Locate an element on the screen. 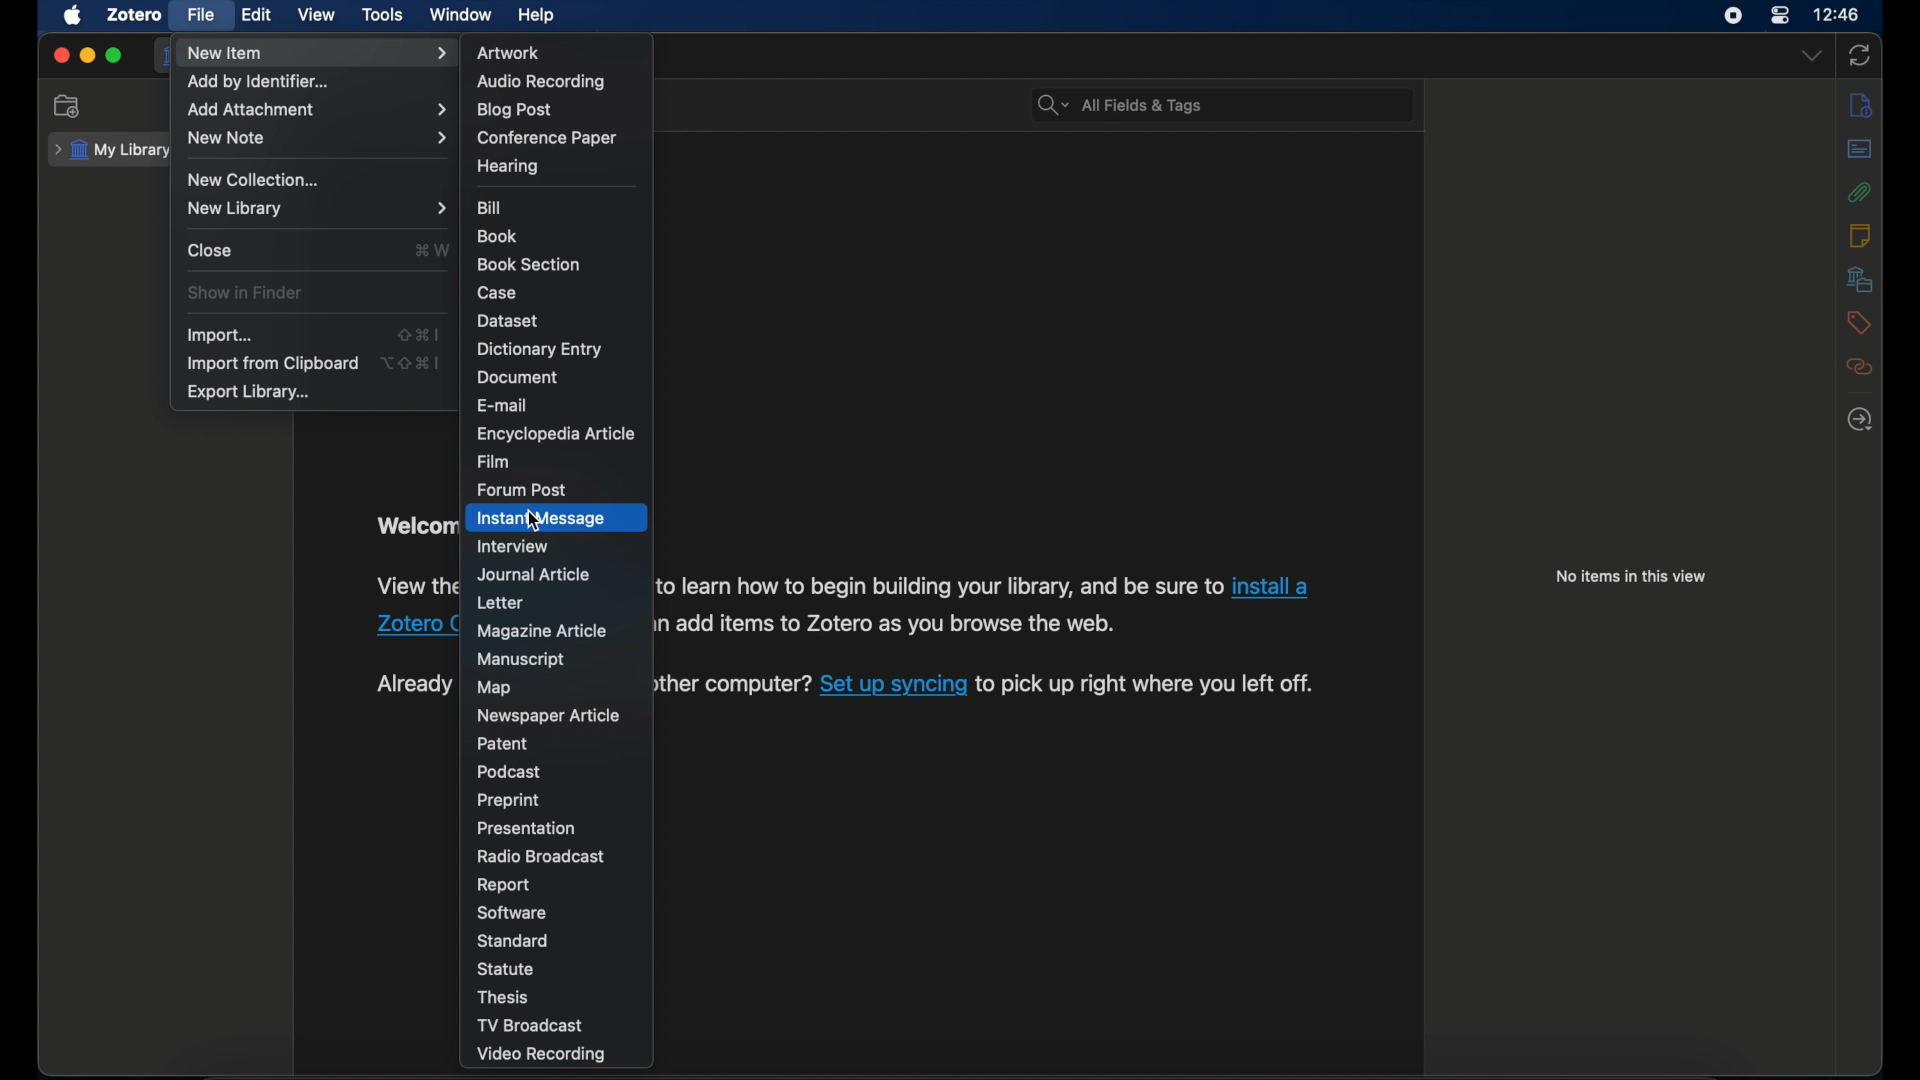 This screenshot has width=1920, height=1080. interview is located at coordinates (512, 546).